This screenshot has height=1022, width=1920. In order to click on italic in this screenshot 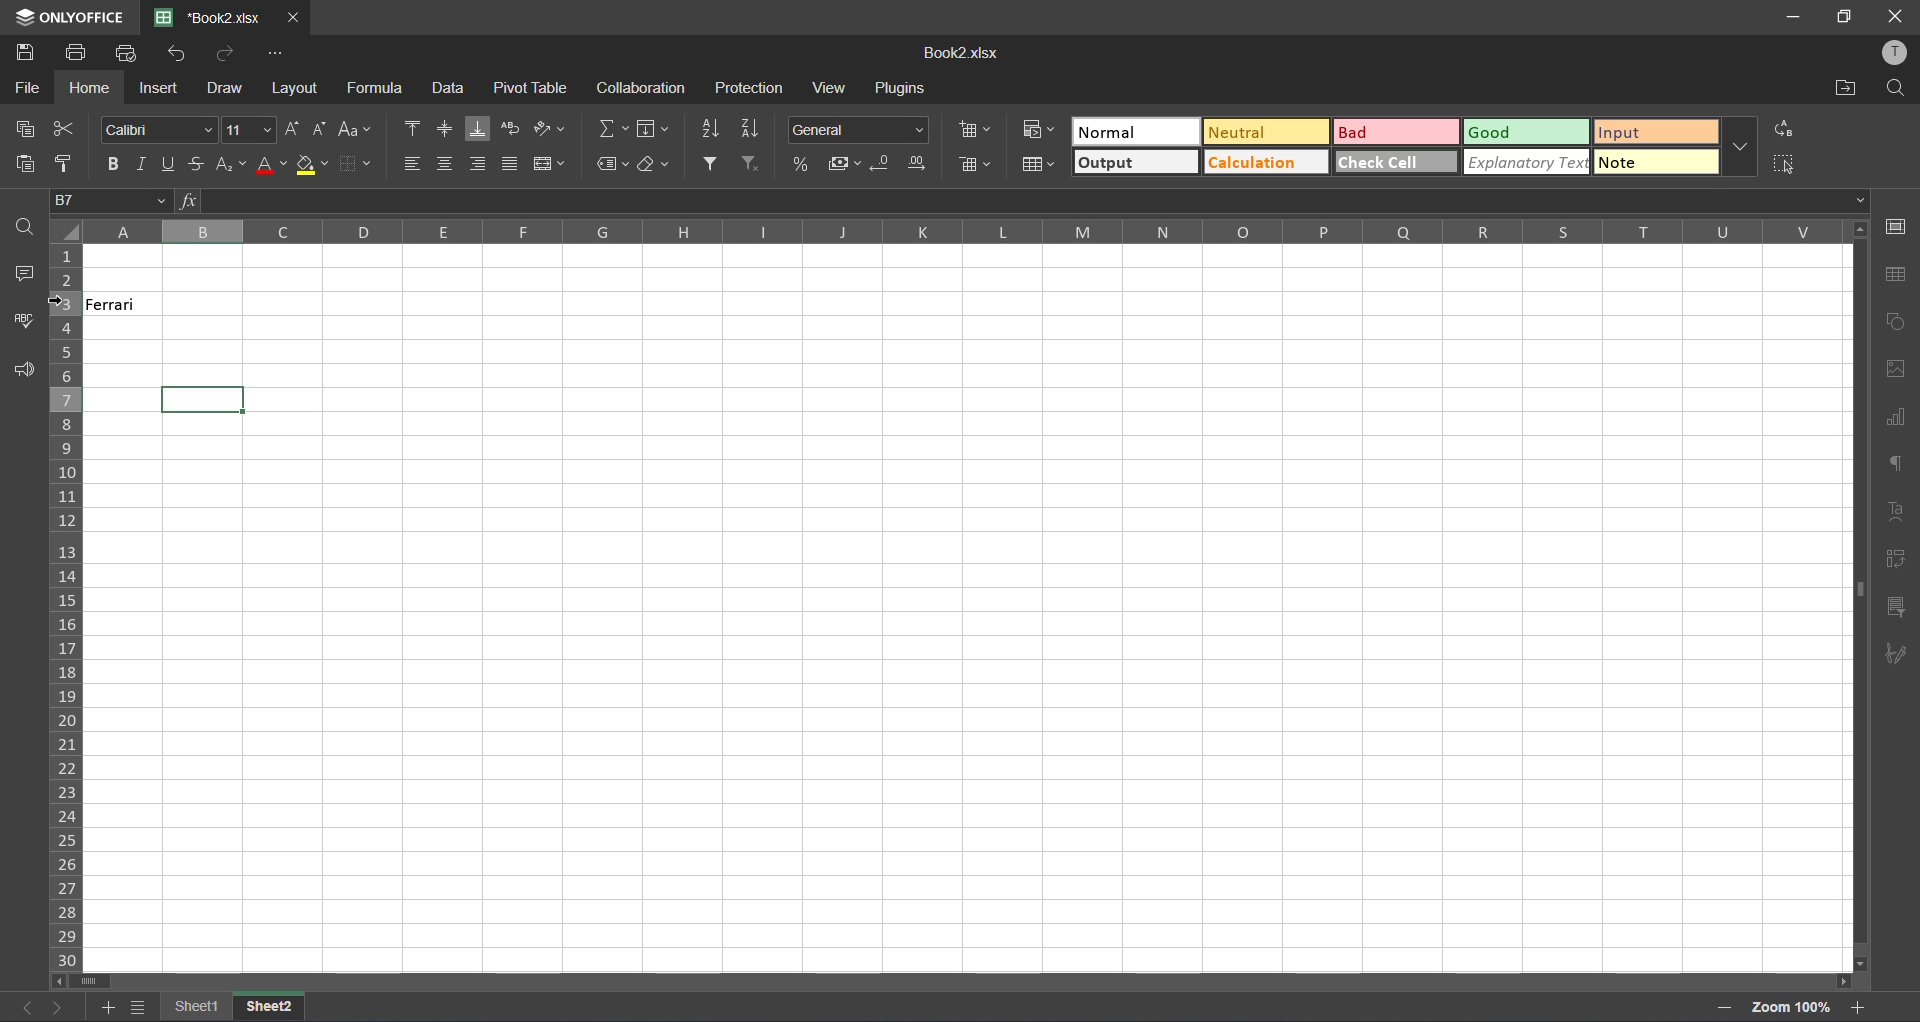, I will do `click(142, 163)`.